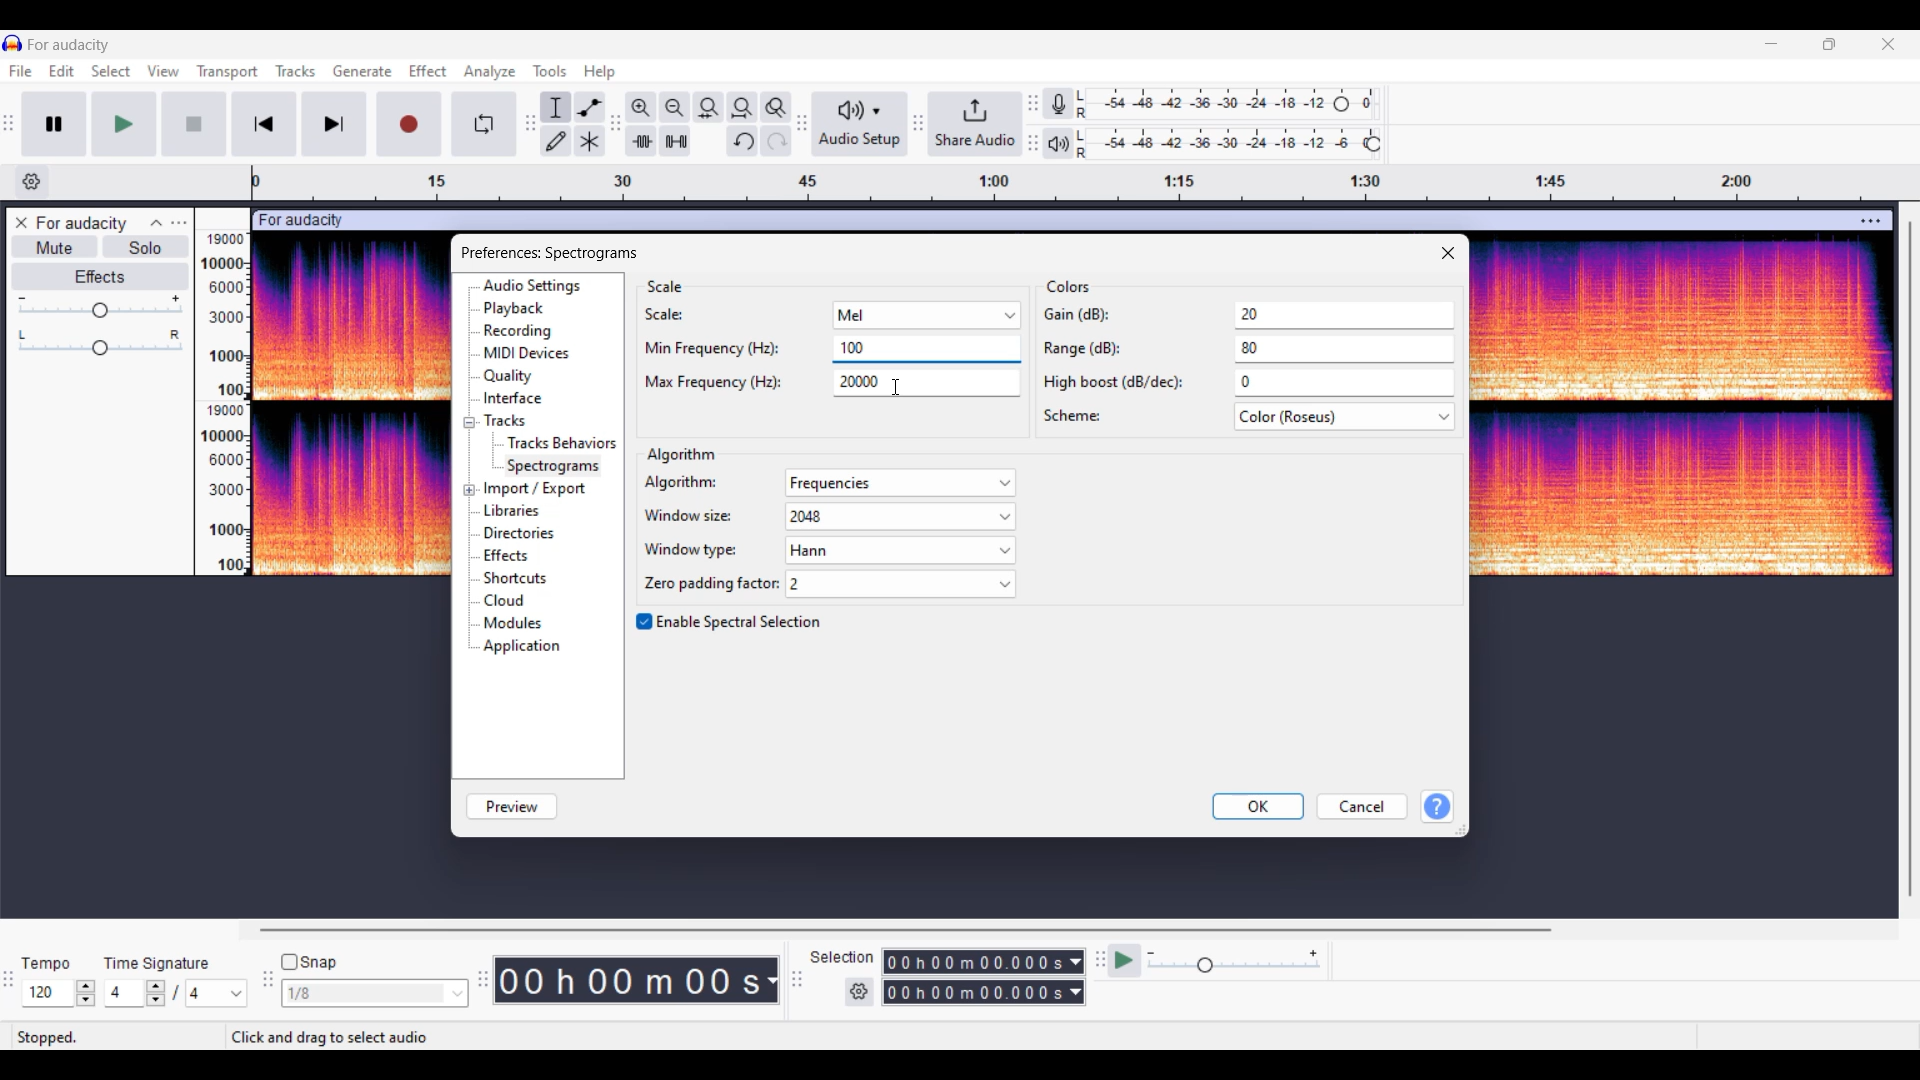  I want to click on Select menu, so click(111, 71).